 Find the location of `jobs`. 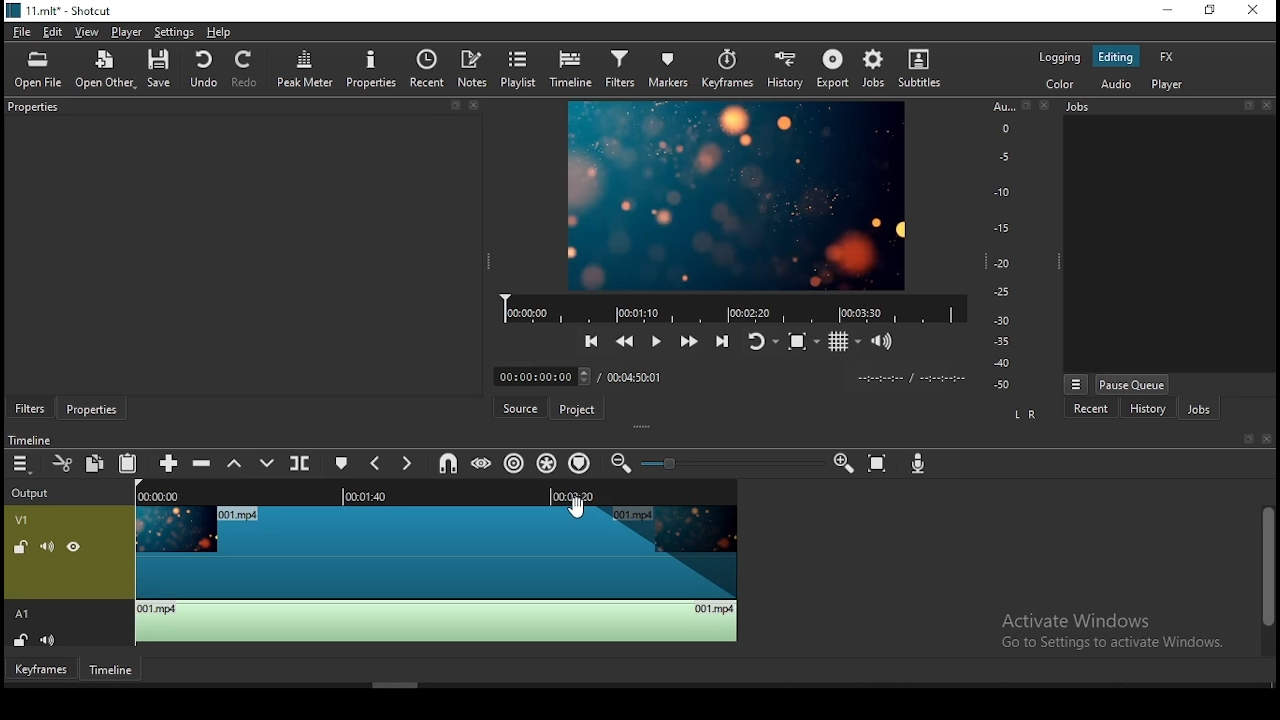

jobs is located at coordinates (1196, 411).